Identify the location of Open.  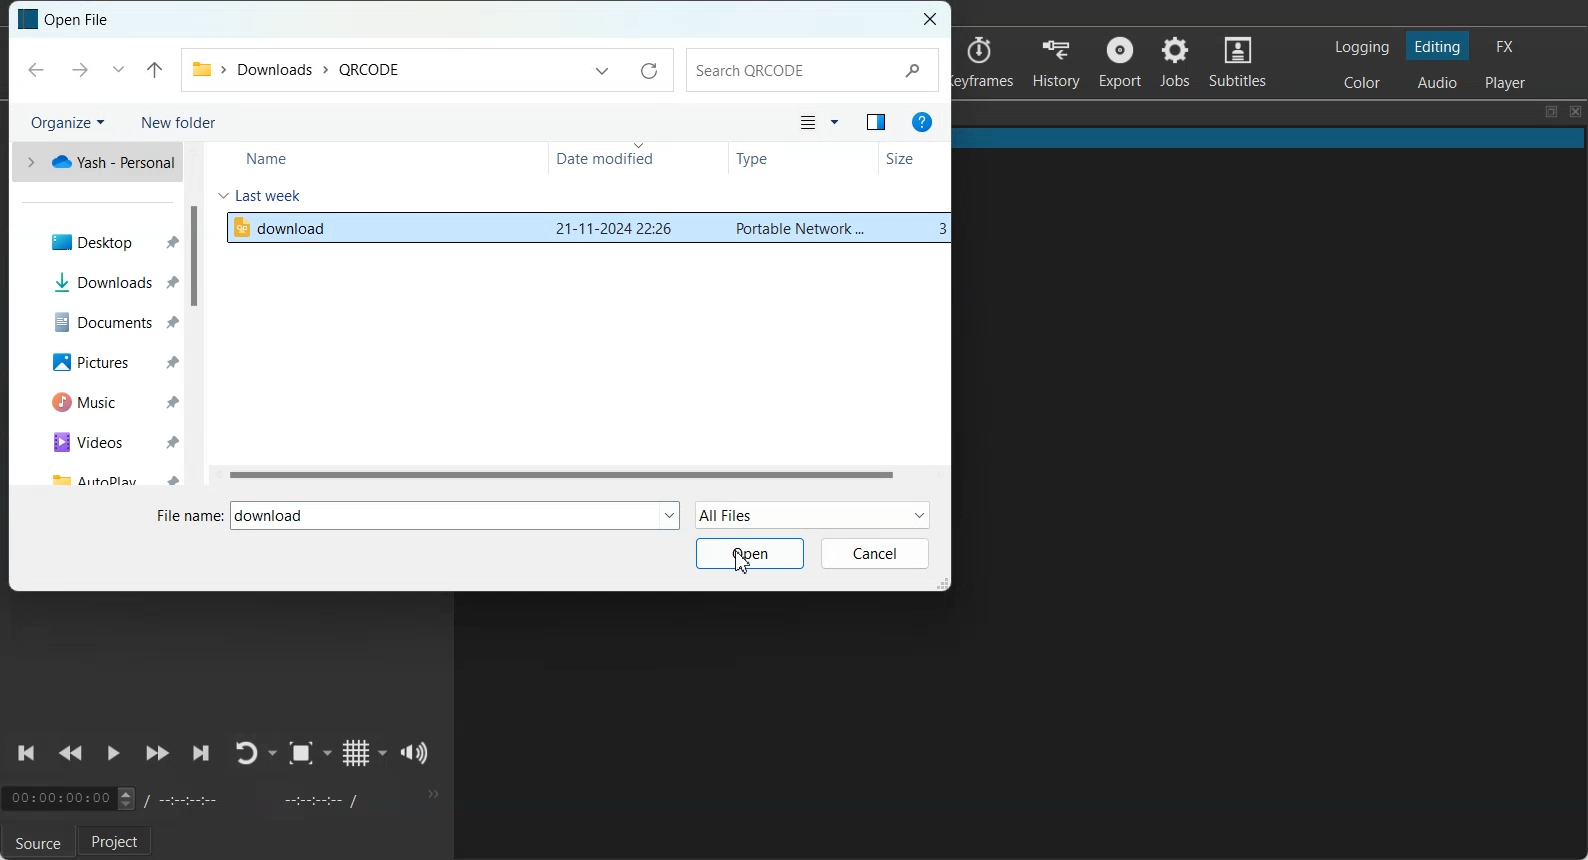
(752, 553).